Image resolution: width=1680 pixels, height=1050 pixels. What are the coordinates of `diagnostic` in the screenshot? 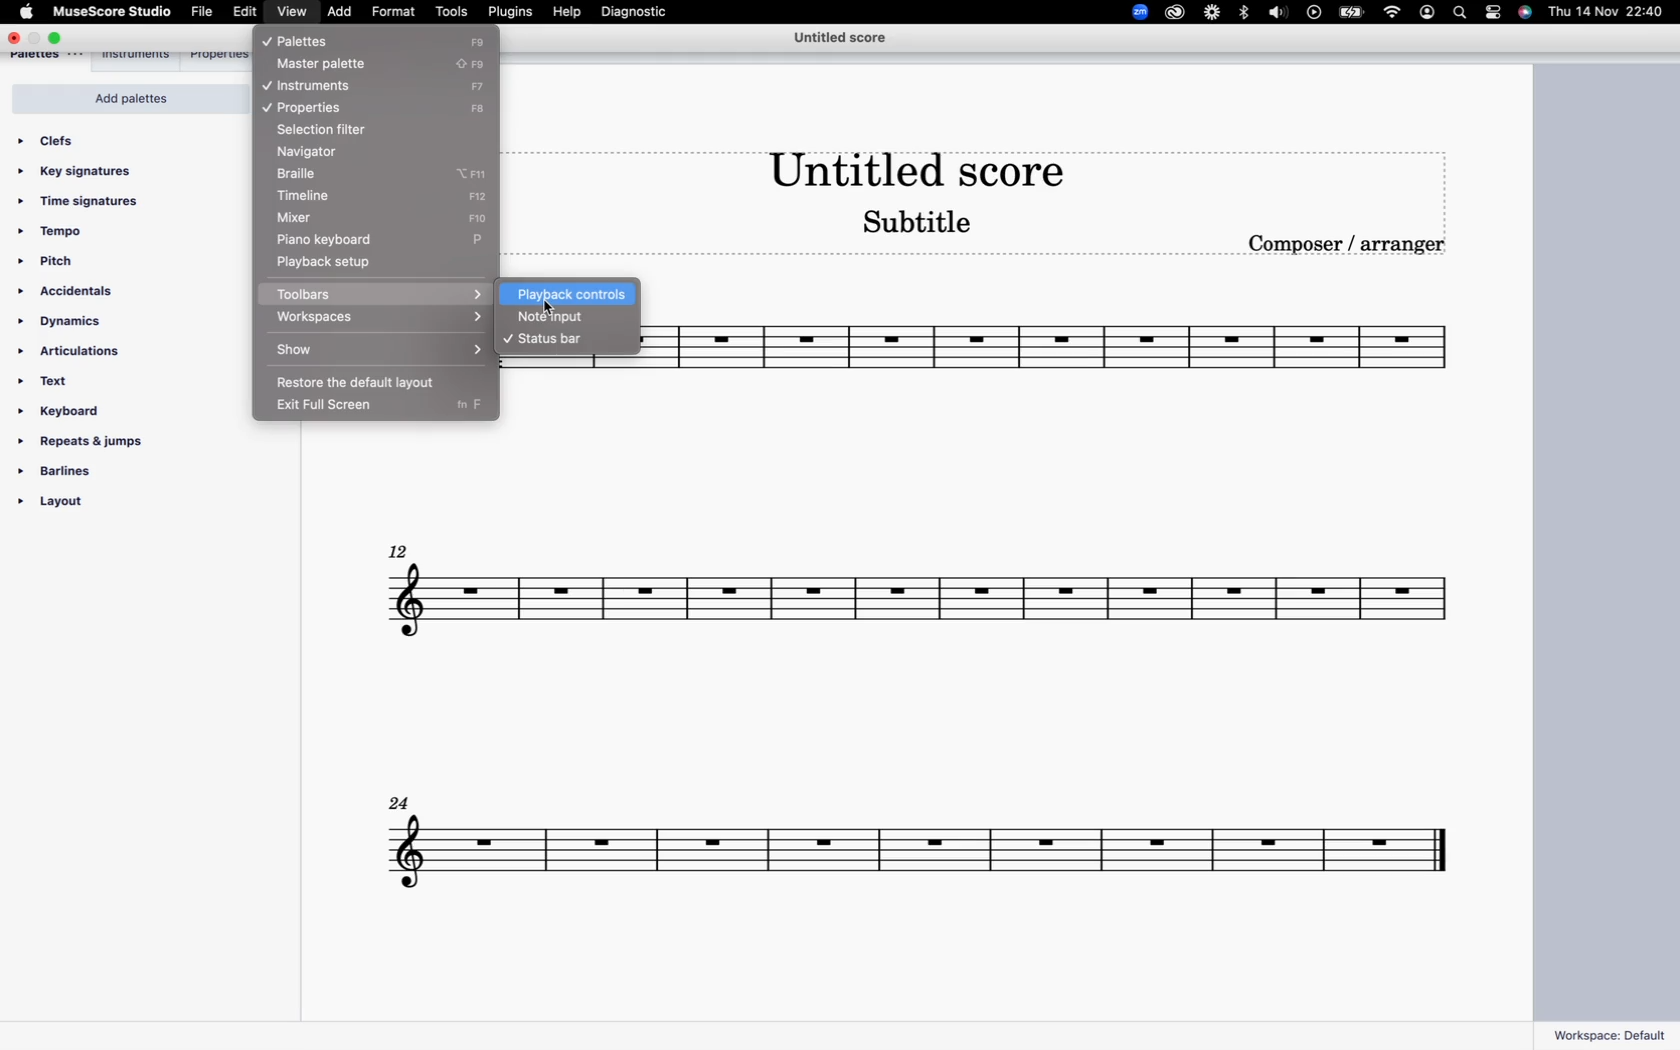 It's located at (645, 14).